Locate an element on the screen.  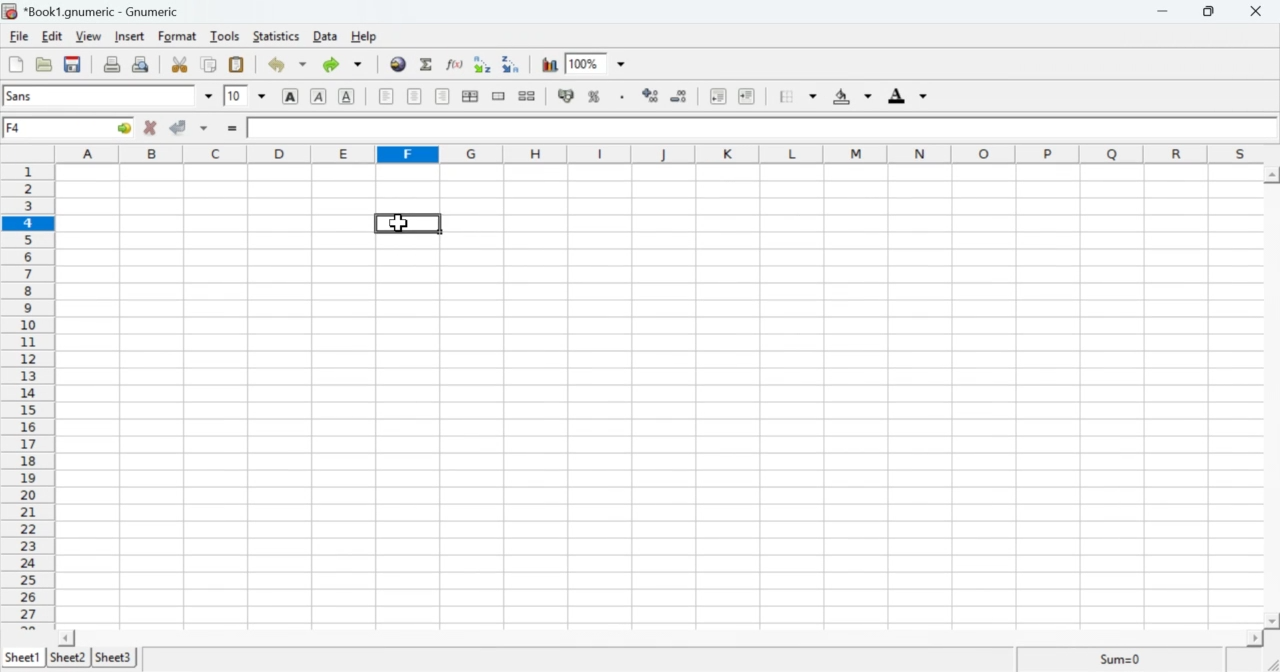
Font Size is located at coordinates (234, 96).